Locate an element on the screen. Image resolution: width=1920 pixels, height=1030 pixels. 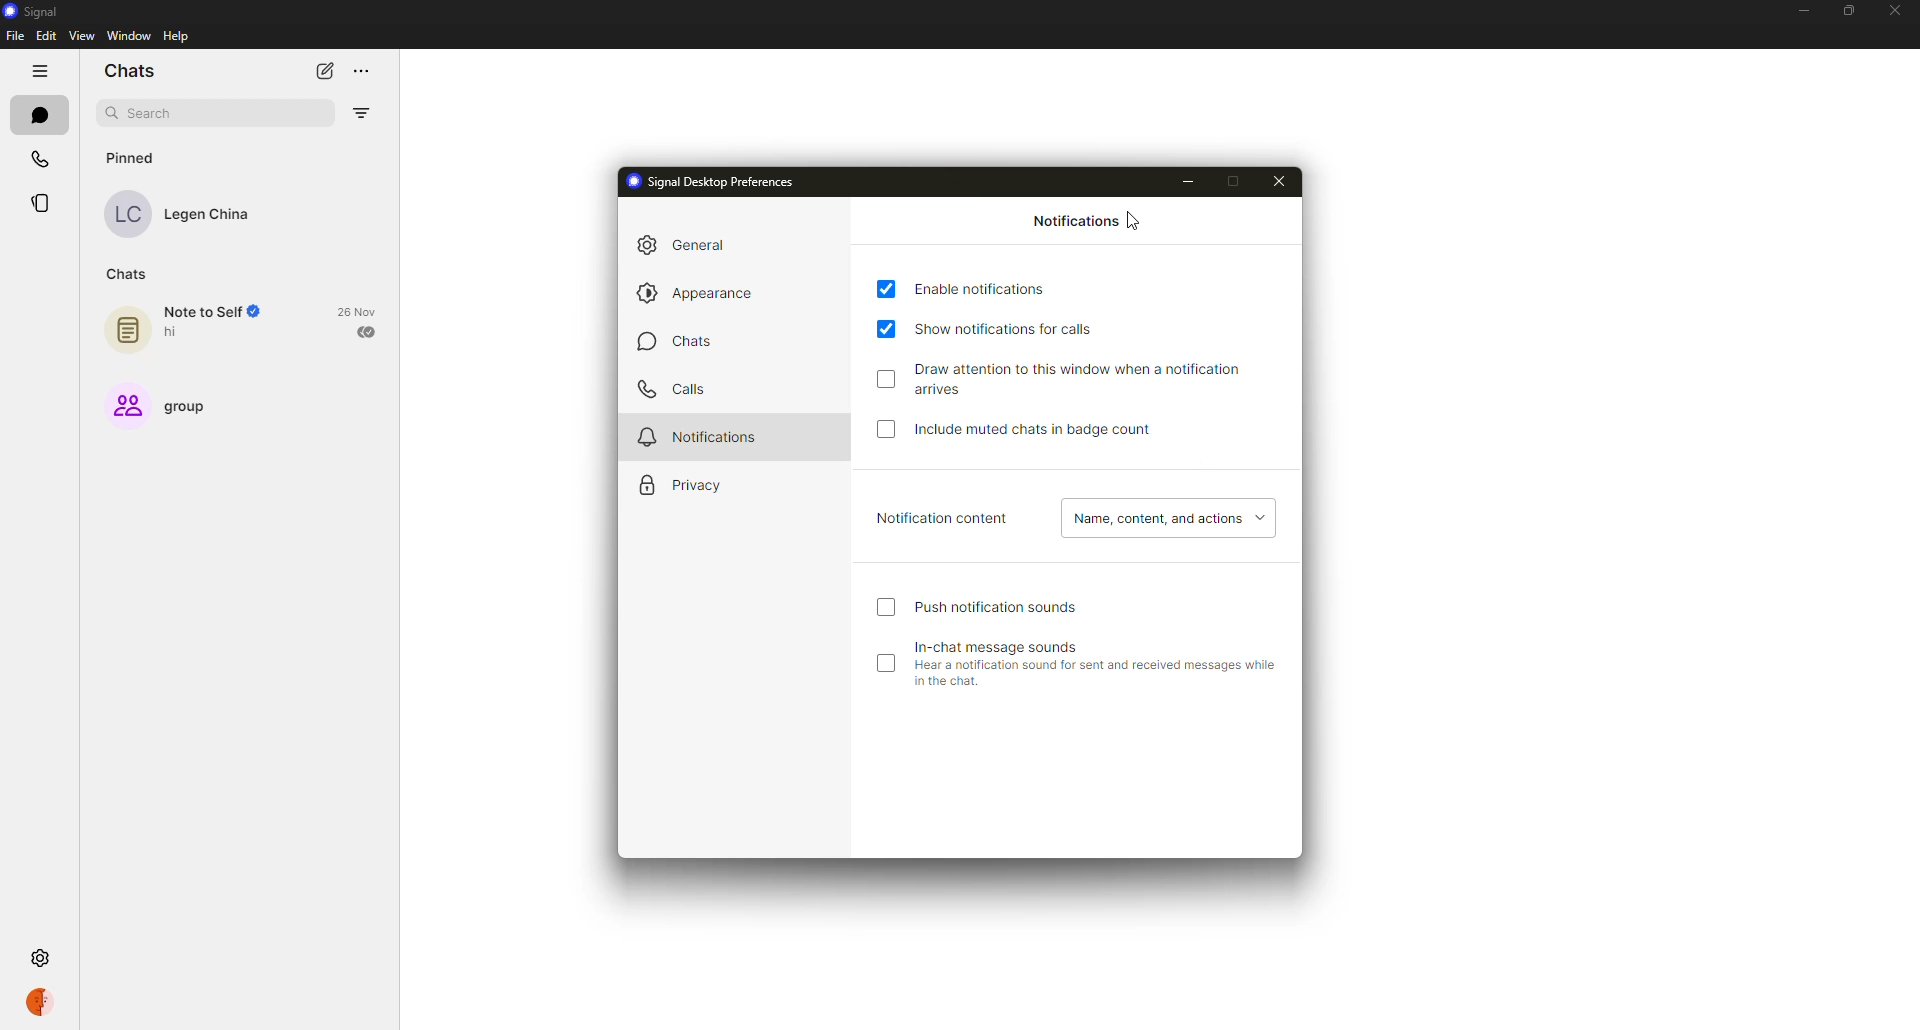
window is located at coordinates (129, 37).